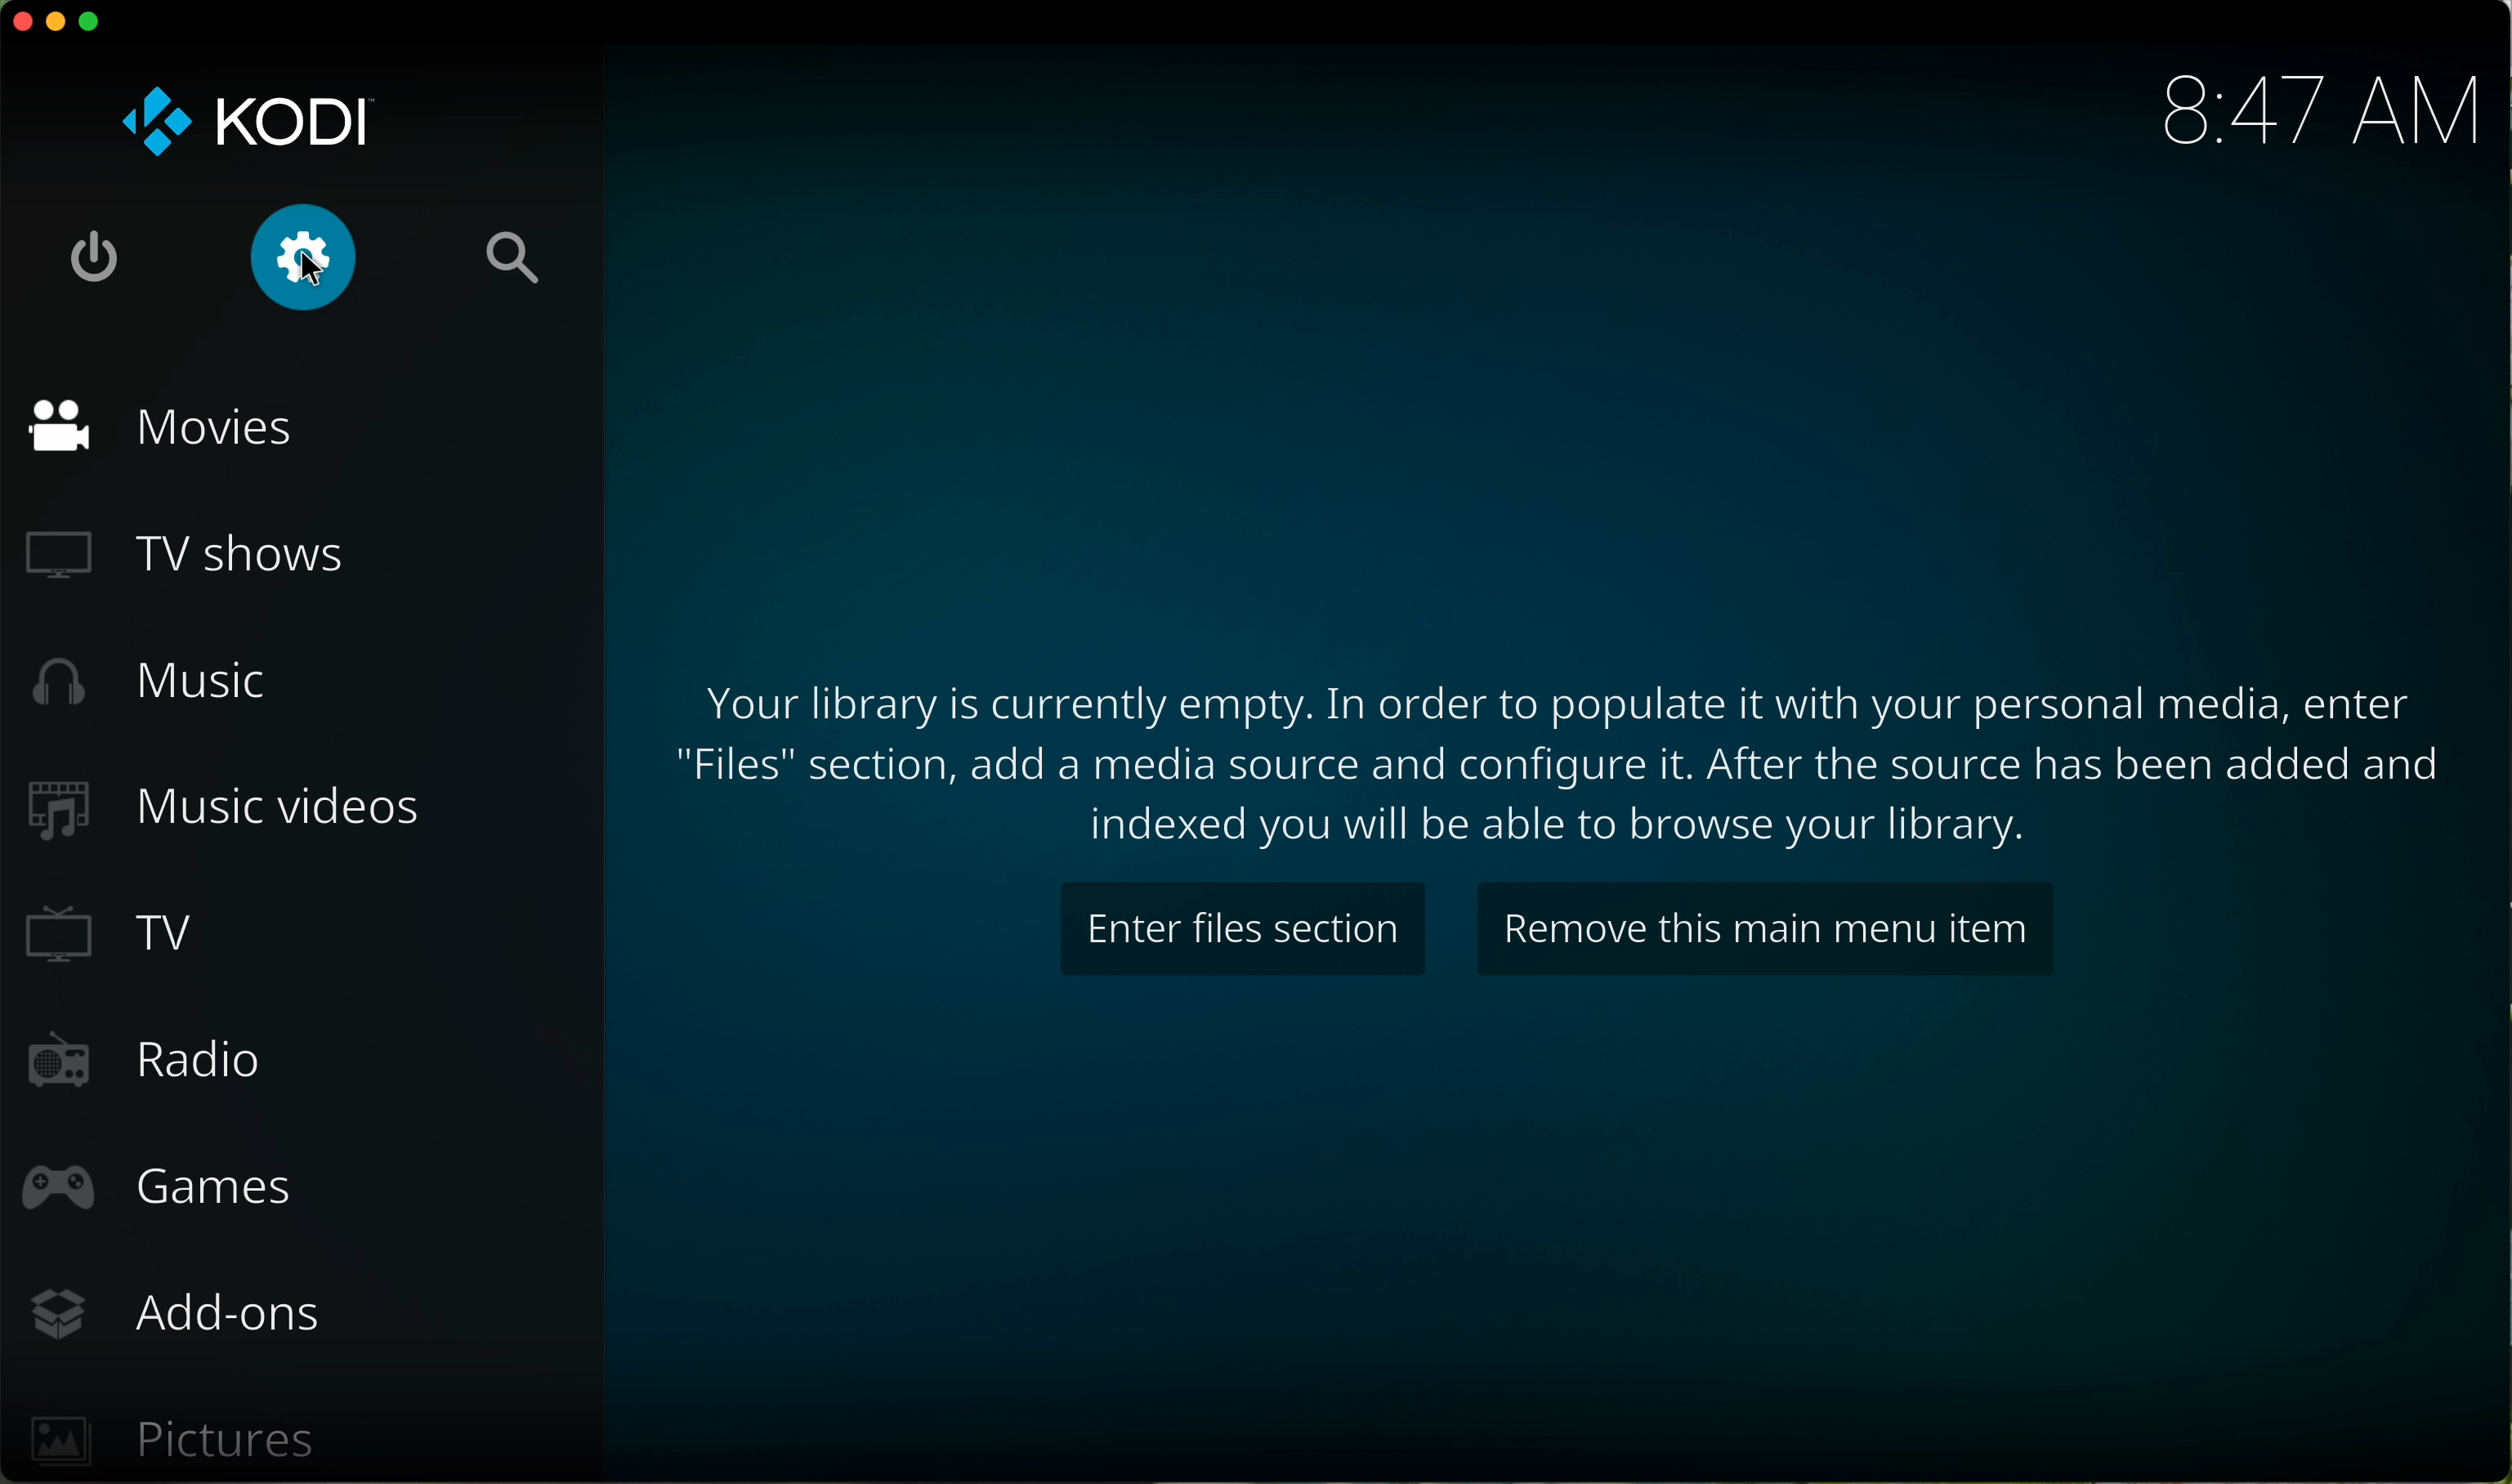 The image size is (2512, 1484). What do you see at coordinates (238, 816) in the screenshot?
I see `music videos` at bounding box center [238, 816].